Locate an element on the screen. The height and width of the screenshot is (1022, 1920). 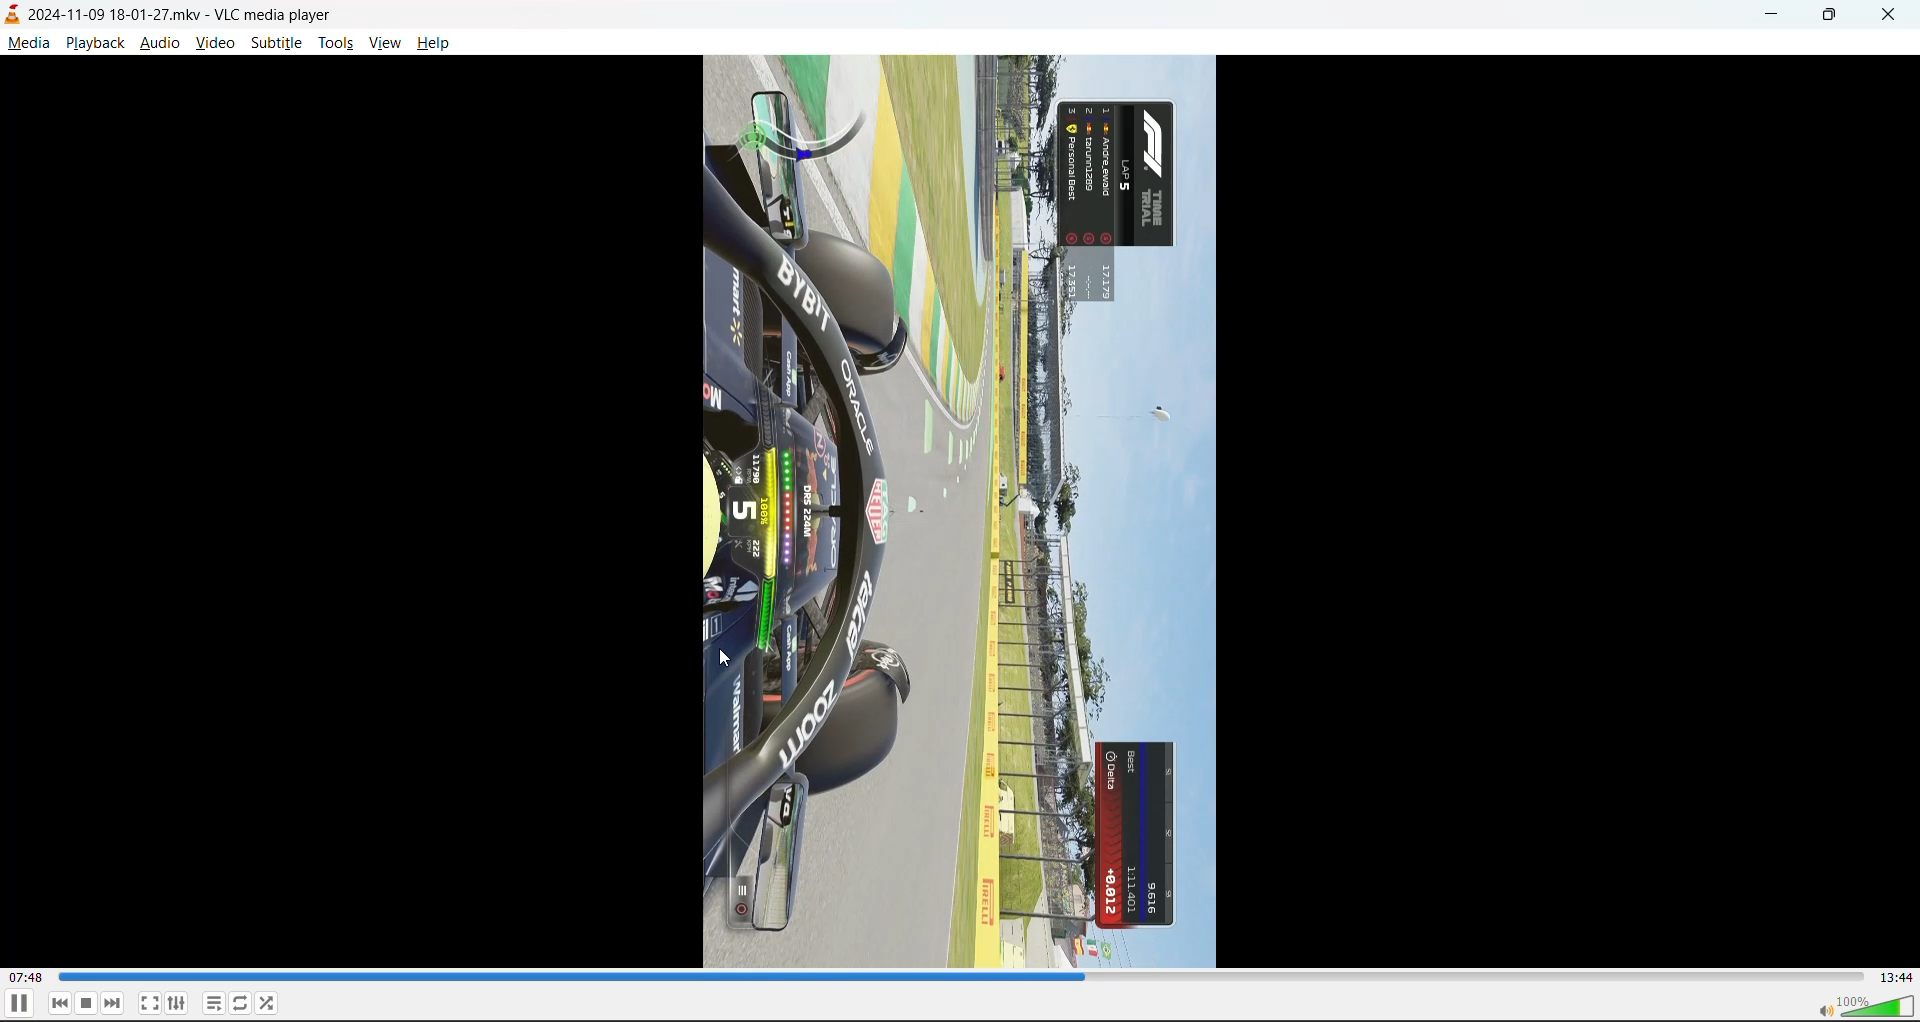
close is located at coordinates (1894, 12).